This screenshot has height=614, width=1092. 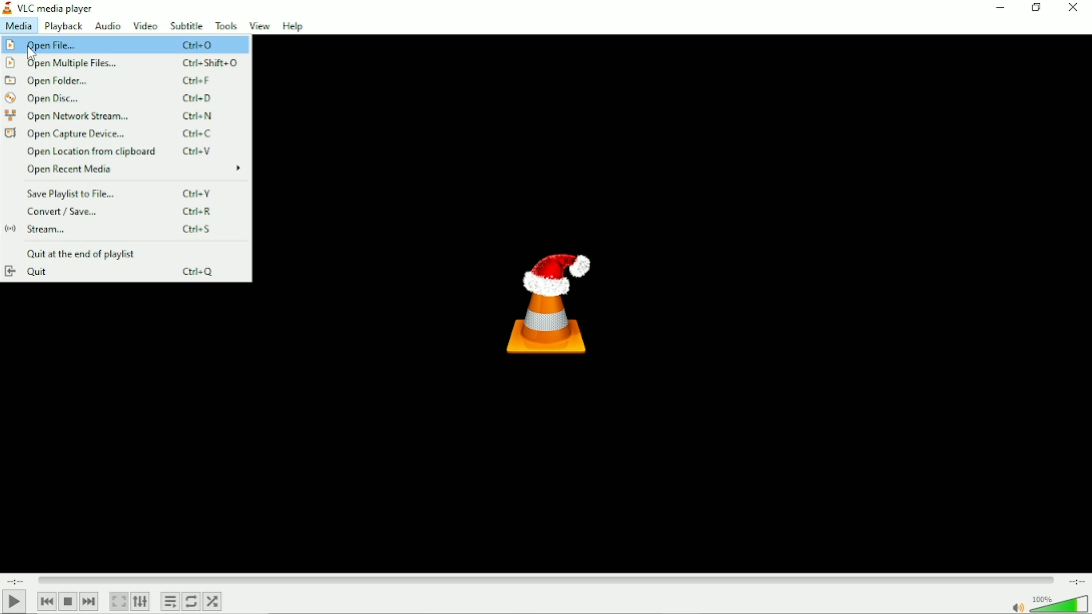 I want to click on Help, so click(x=293, y=25).